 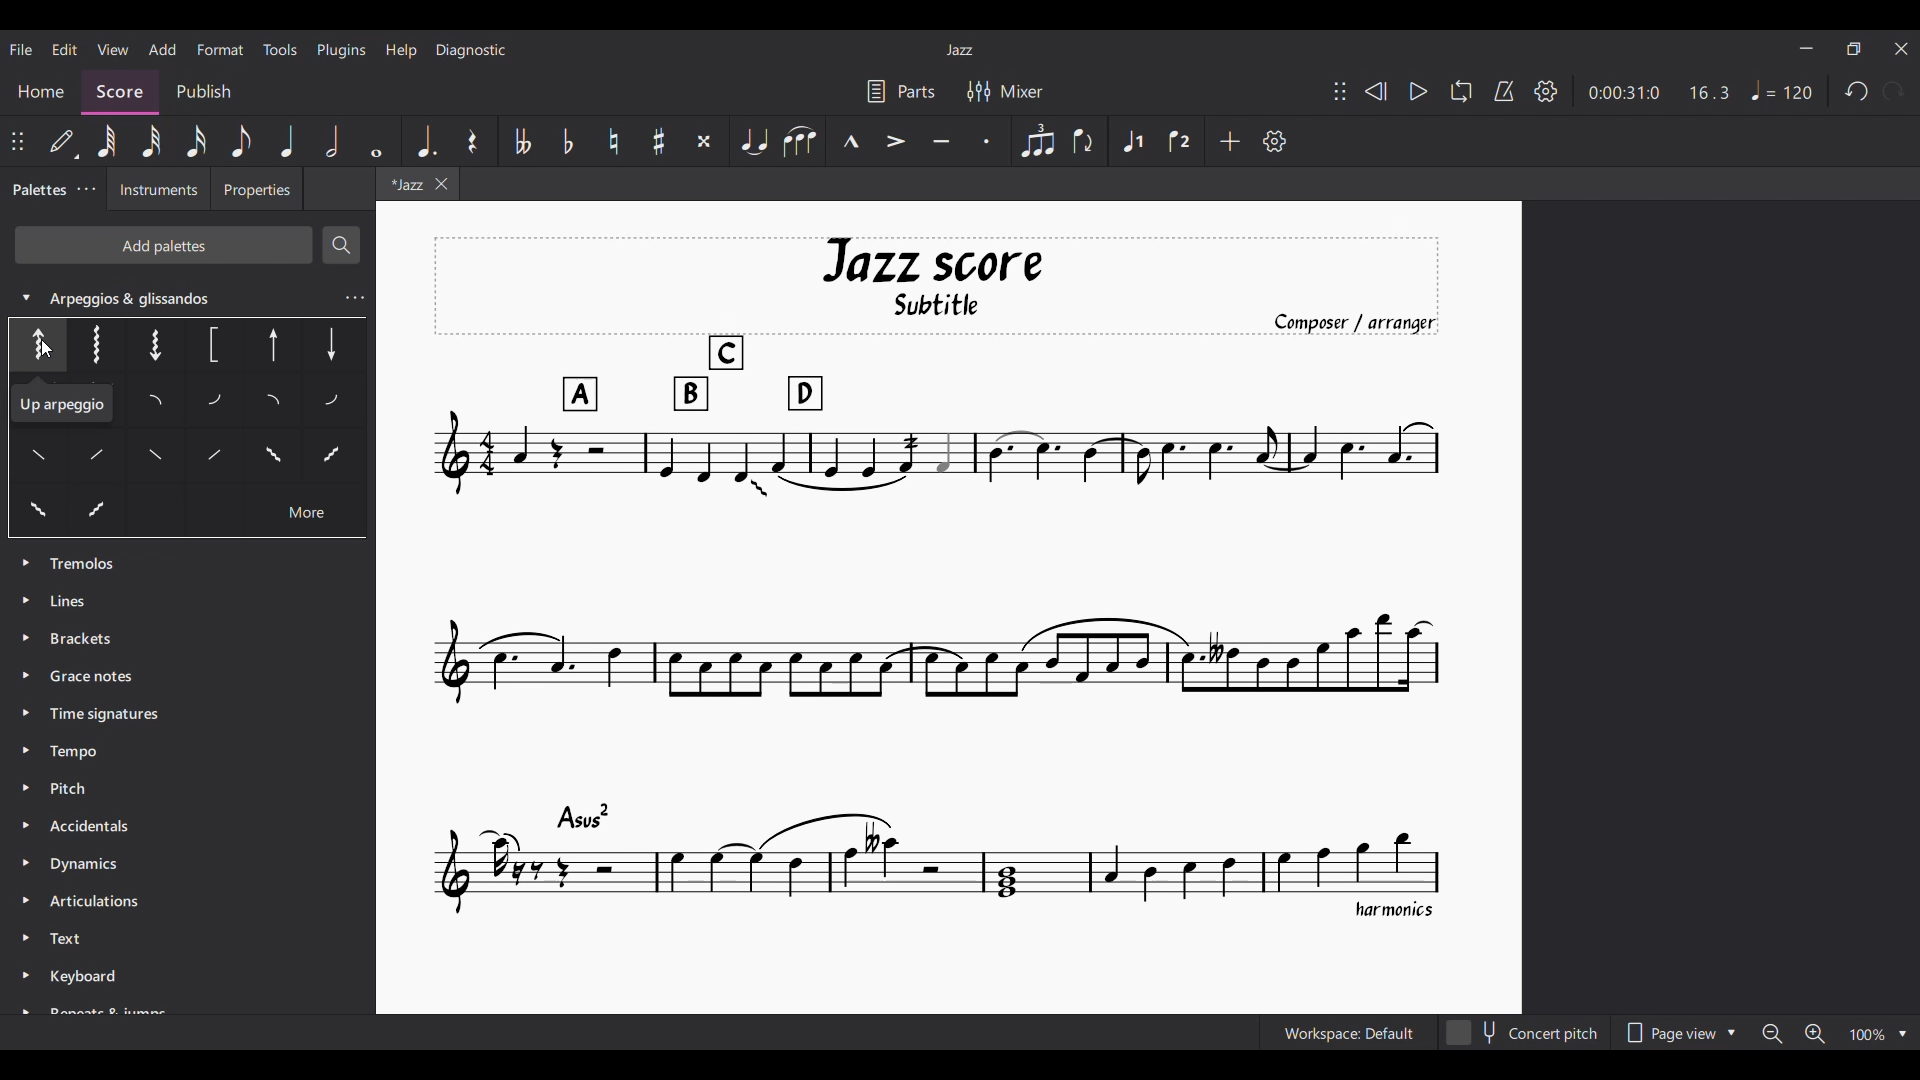 I want to click on Score, current section highlighted, so click(x=117, y=87).